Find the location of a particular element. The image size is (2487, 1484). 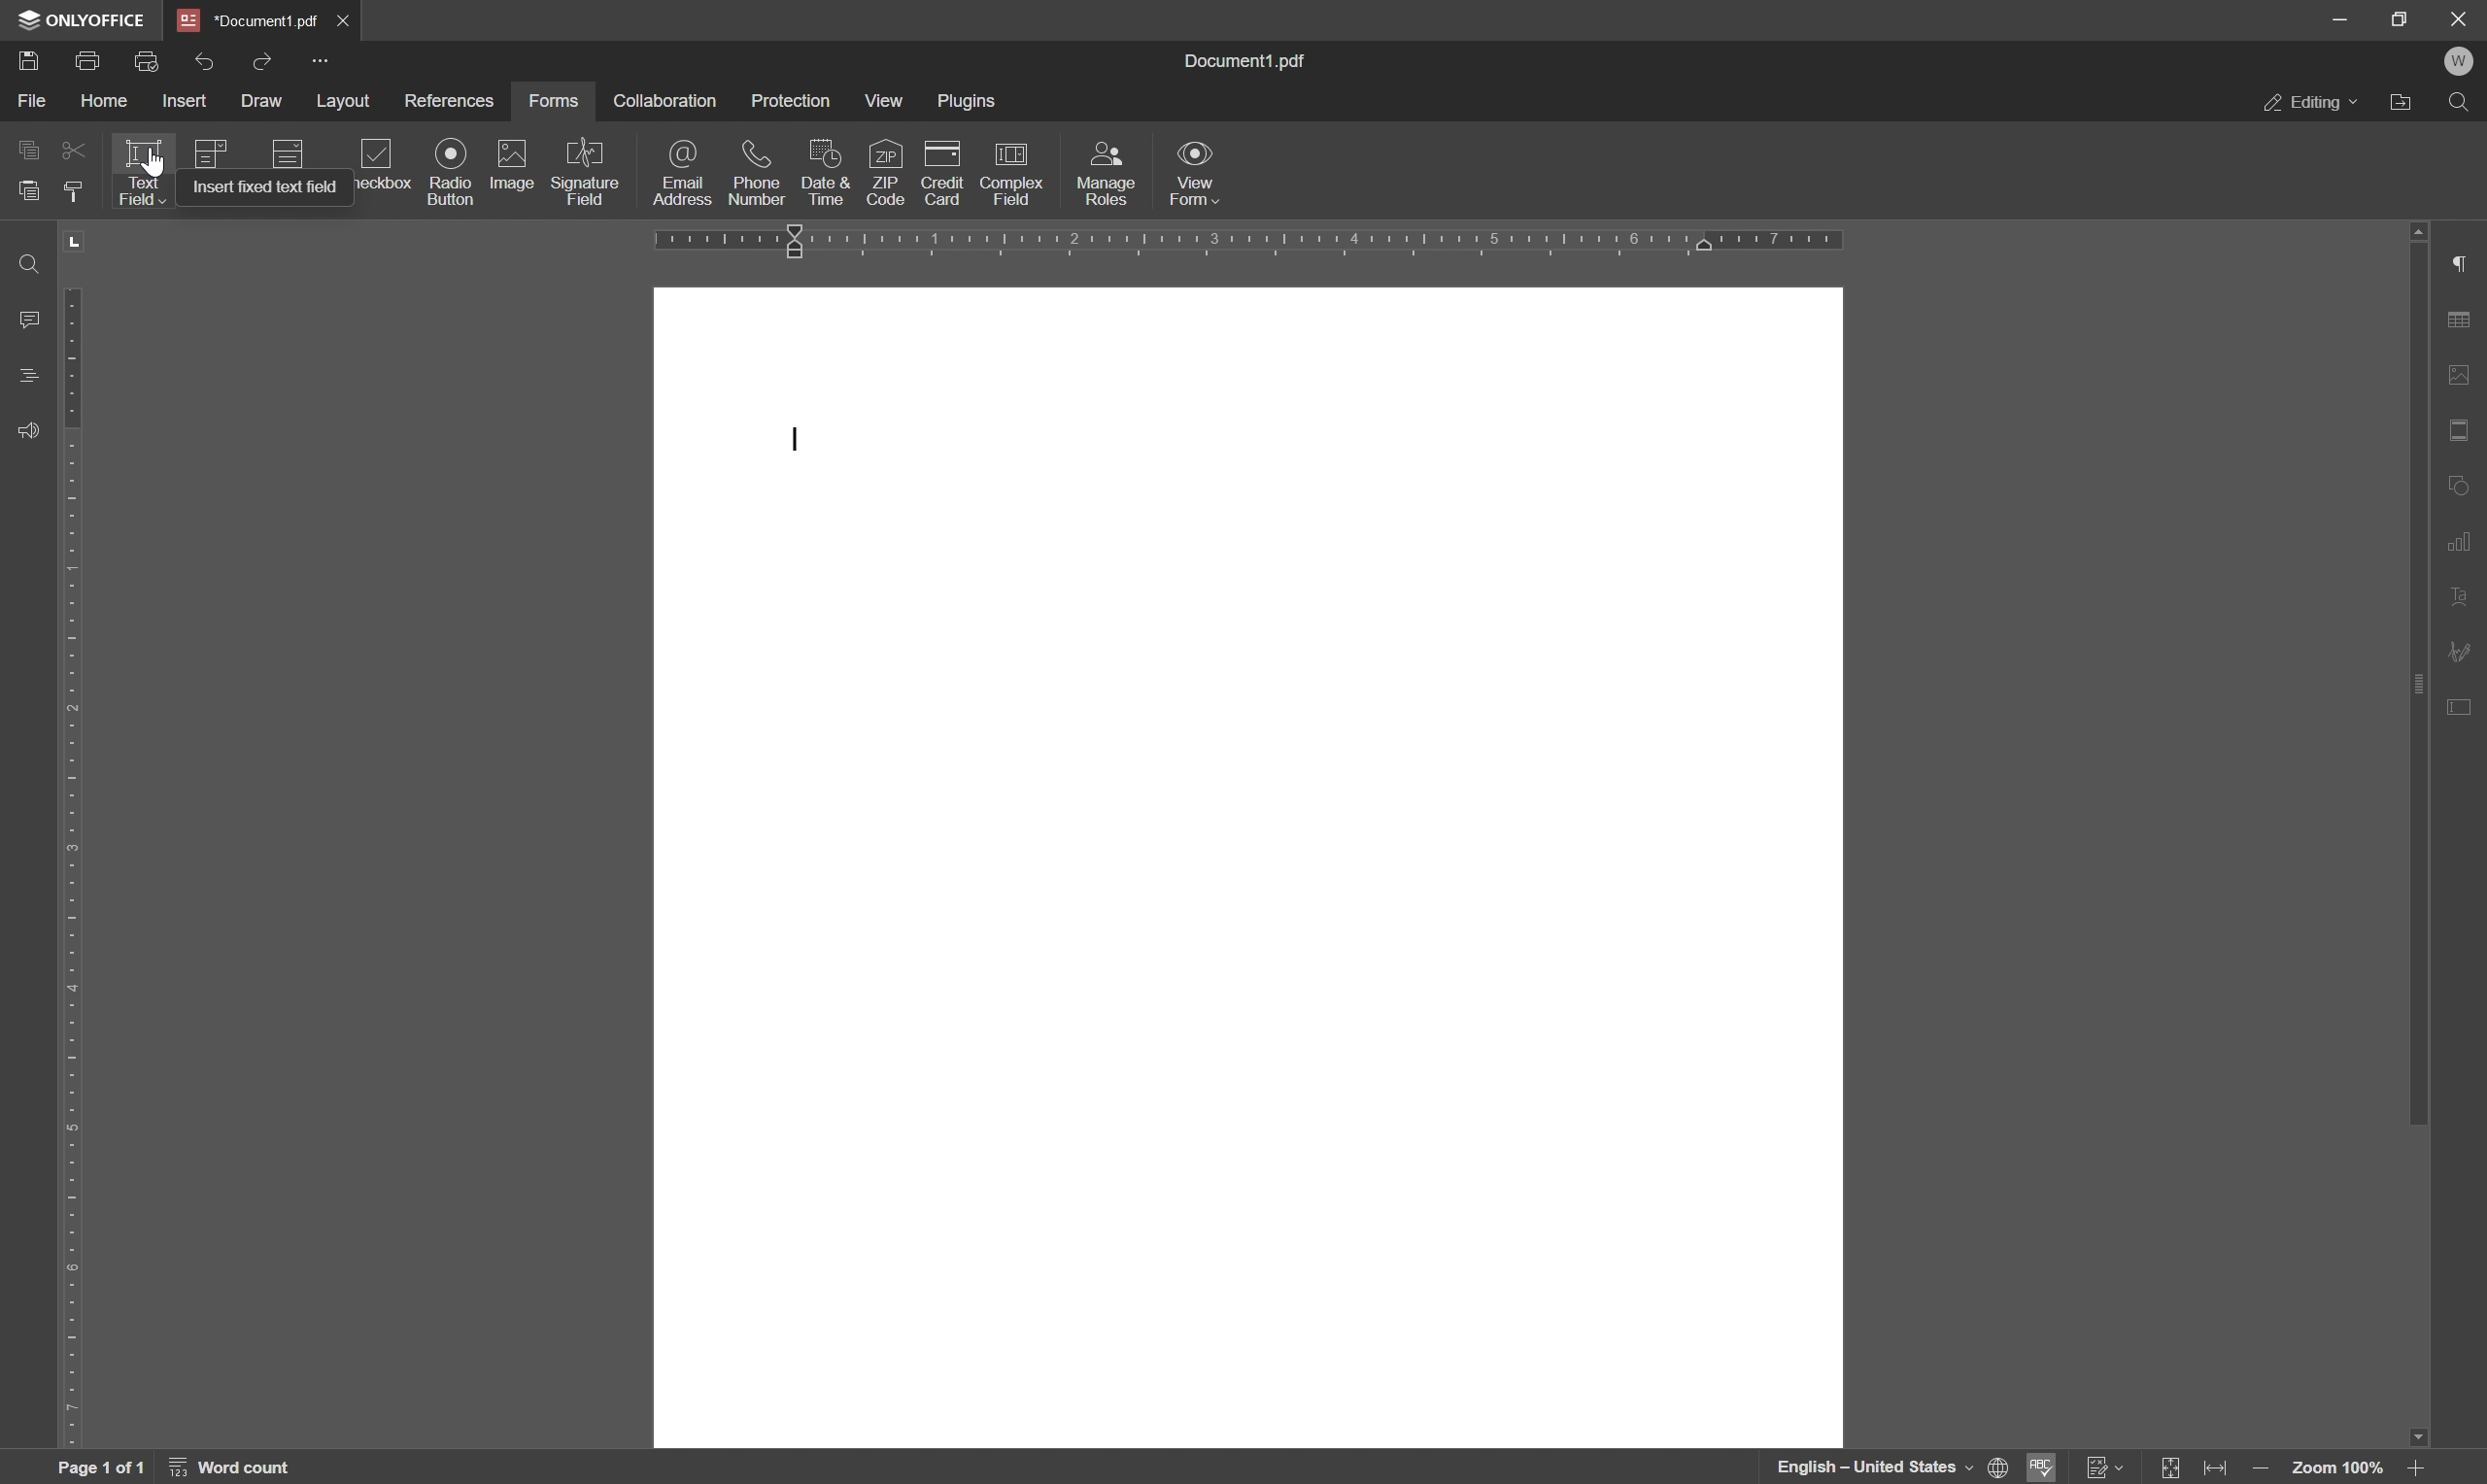

table settings is located at coordinates (2462, 319).